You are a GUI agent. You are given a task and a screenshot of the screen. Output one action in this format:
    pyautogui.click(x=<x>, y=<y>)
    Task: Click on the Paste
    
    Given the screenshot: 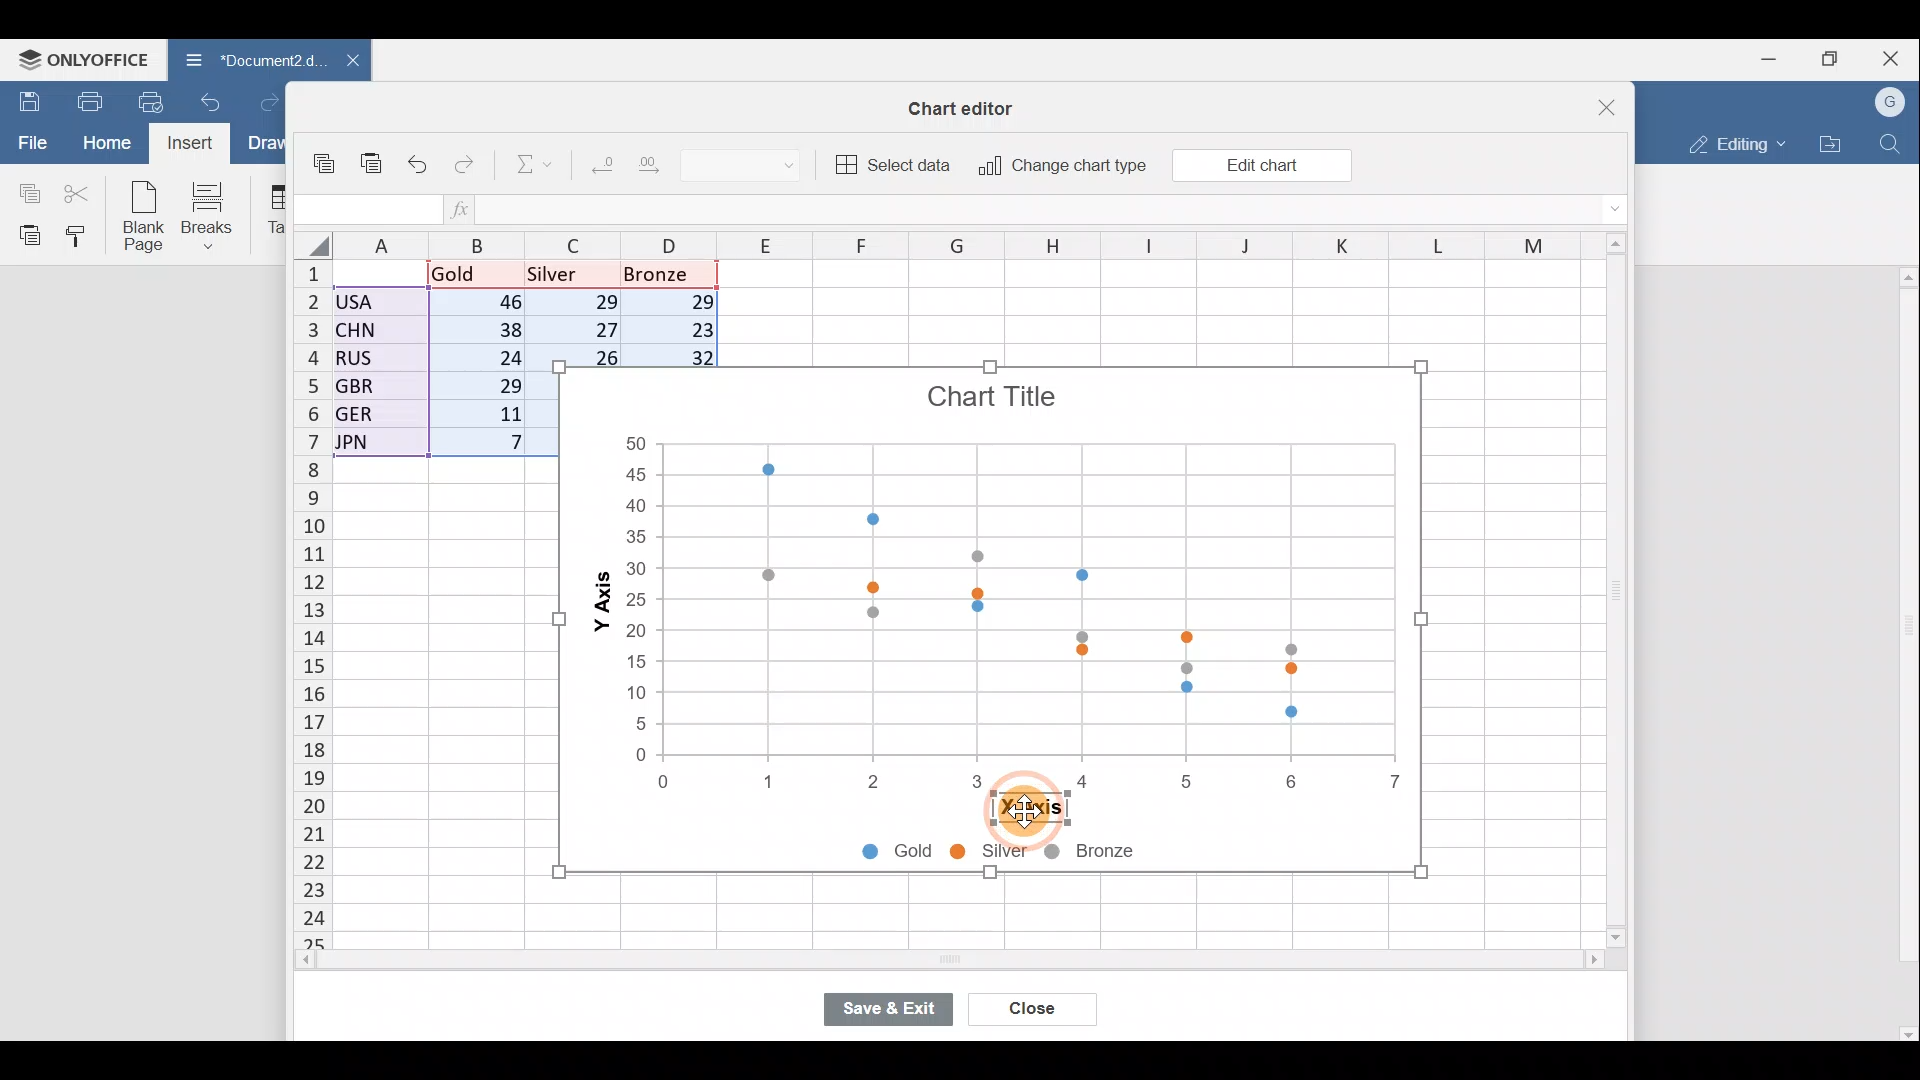 What is the action you would take?
    pyautogui.click(x=25, y=235)
    